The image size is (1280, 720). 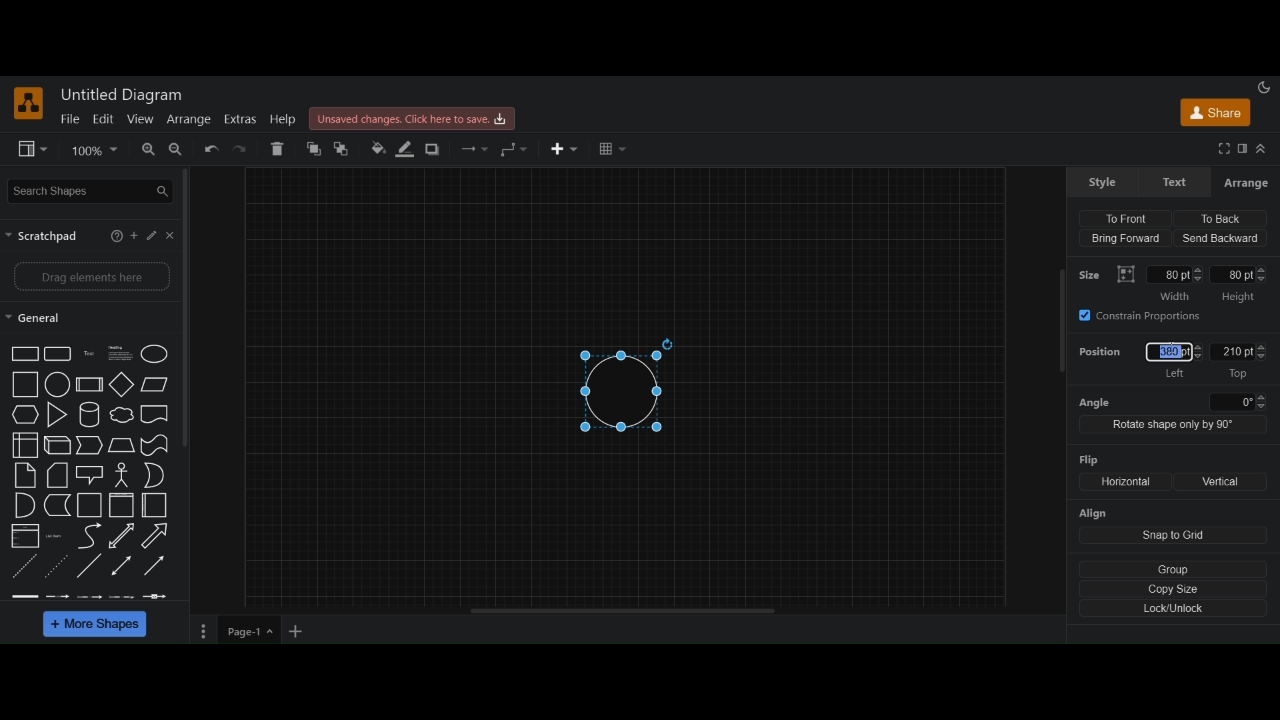 What do you see at coordinates (122, 416) in the screenshot?
I see `free shape` at bounding box center [122, 416].